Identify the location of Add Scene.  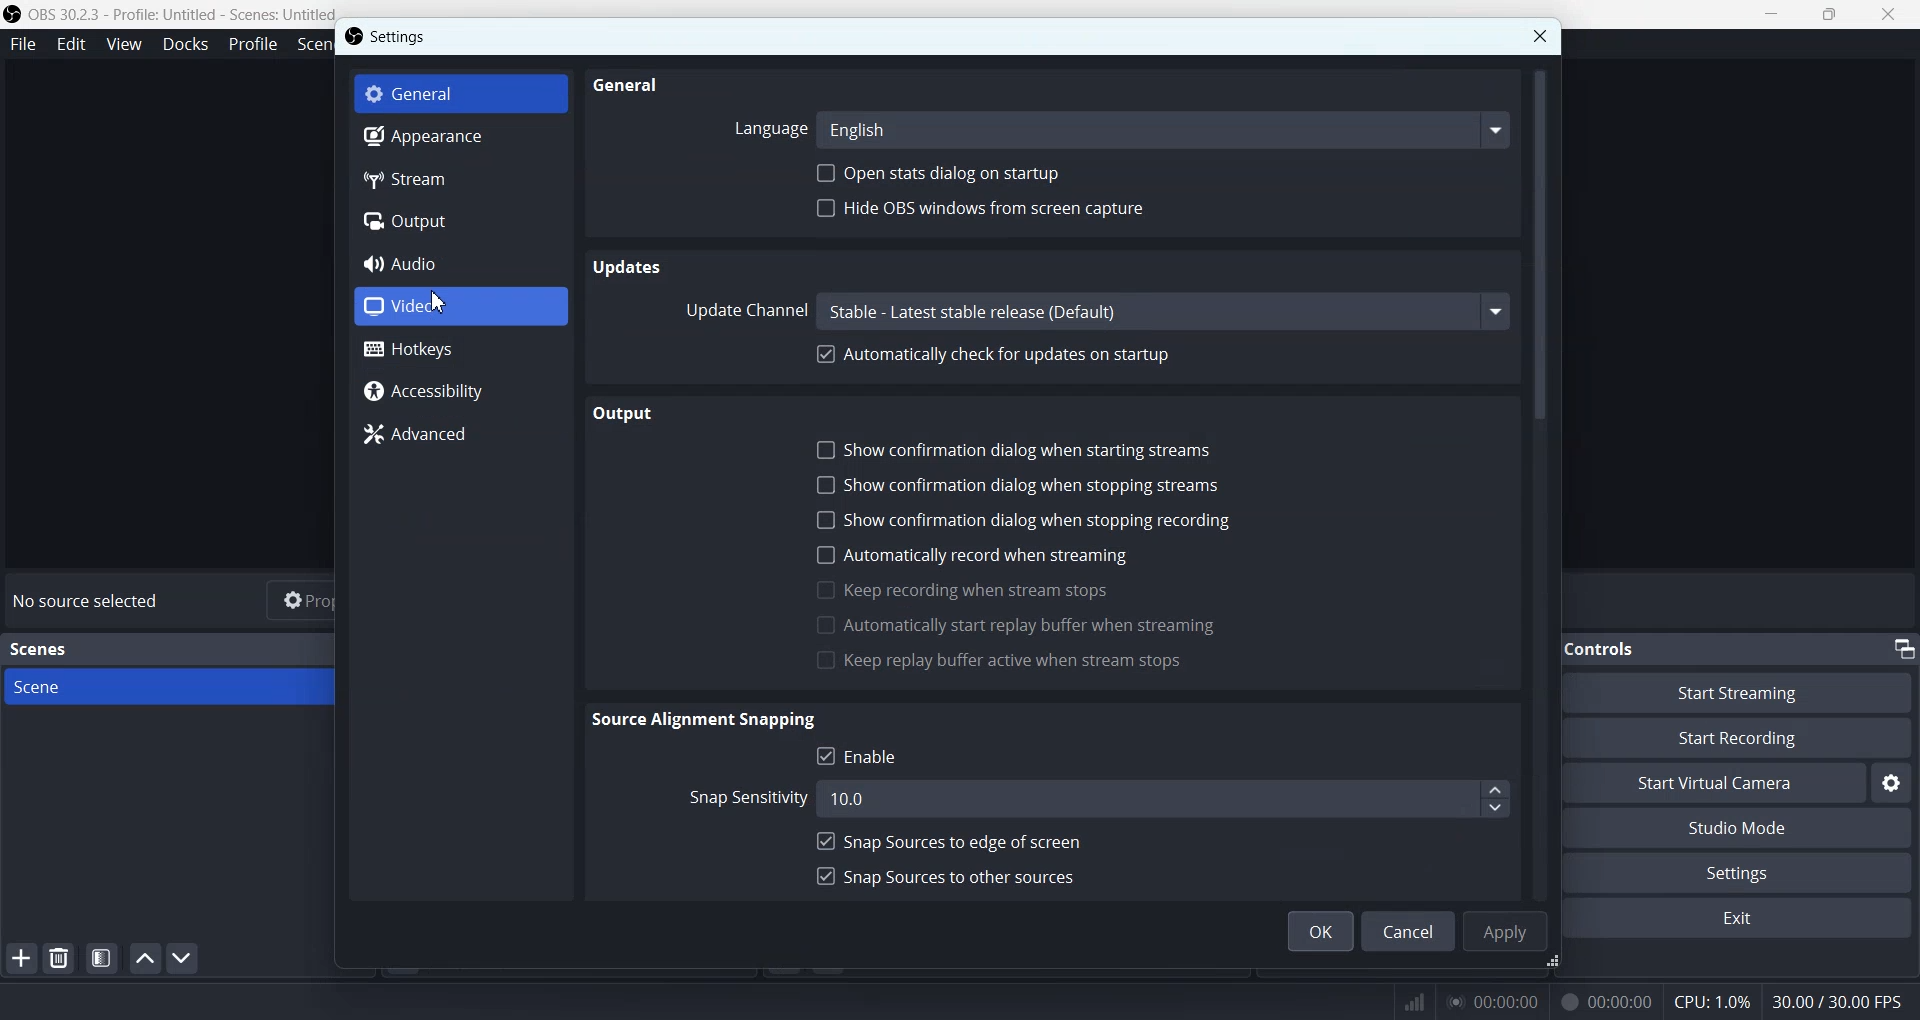
(20, 958).